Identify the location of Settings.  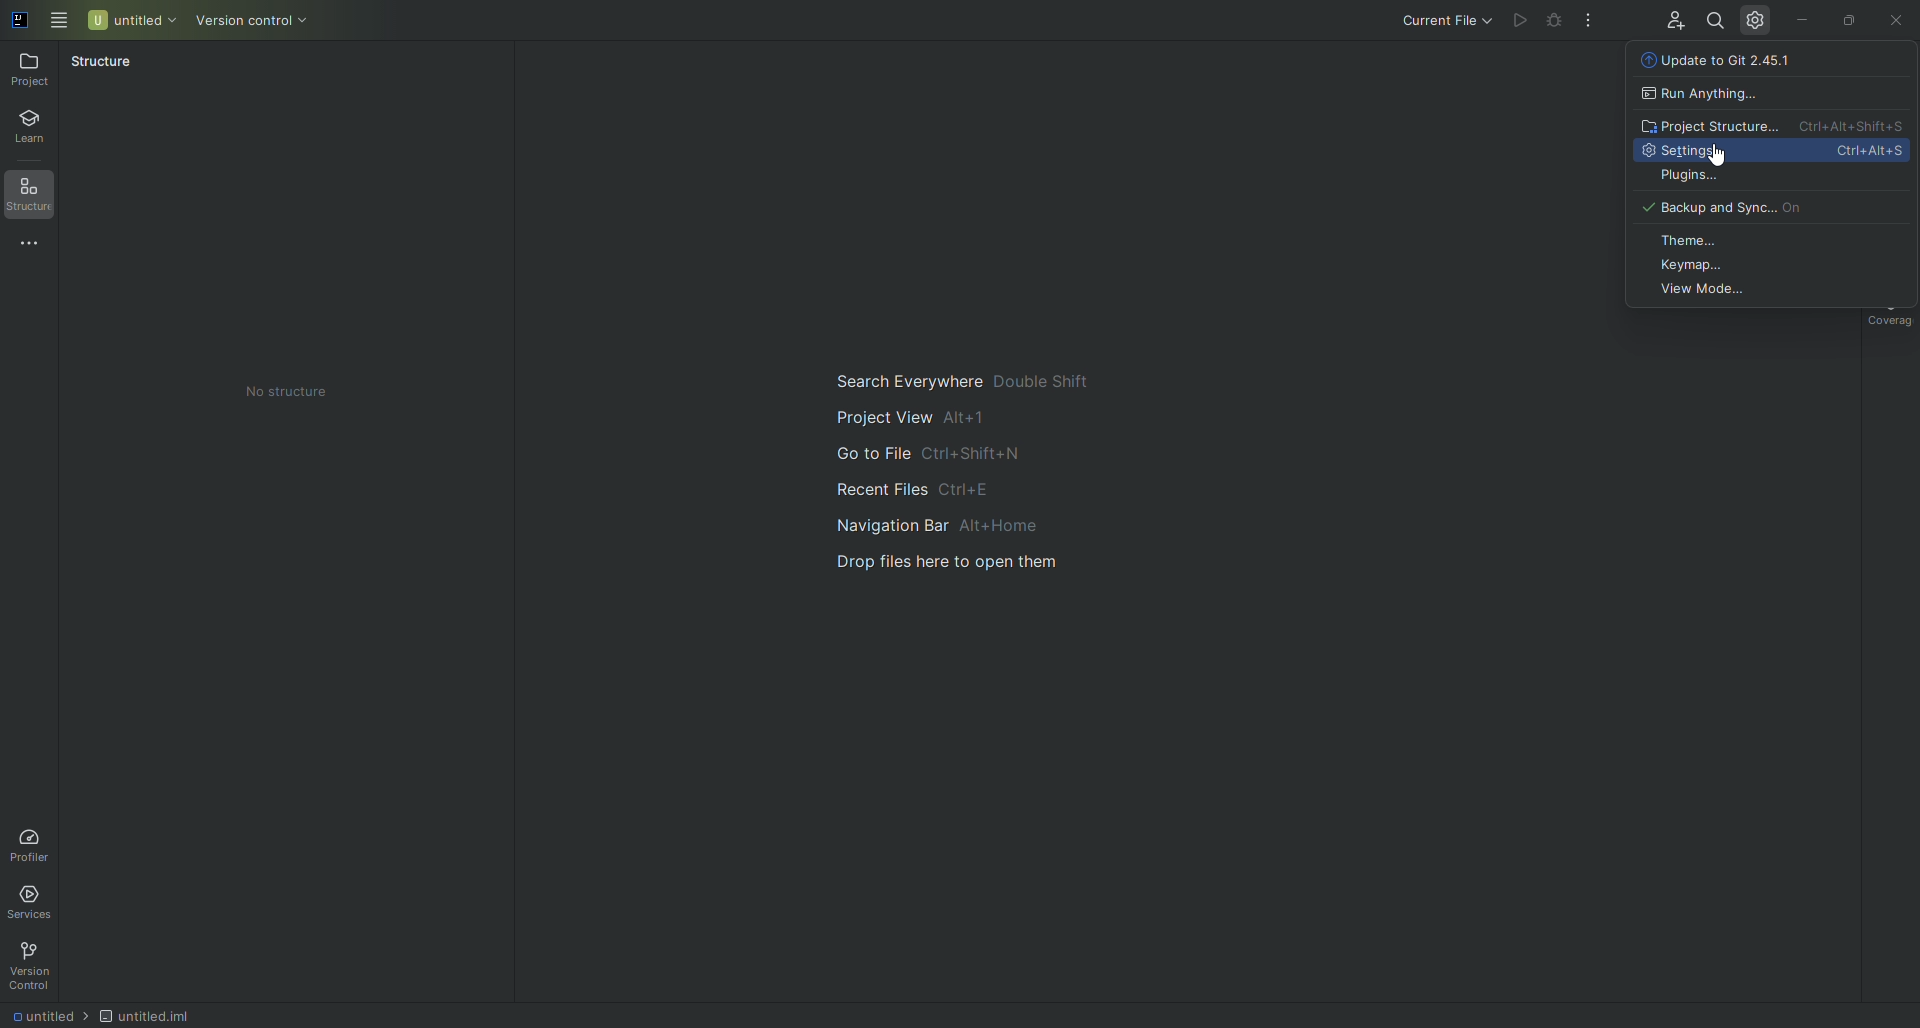
(1708, 152).